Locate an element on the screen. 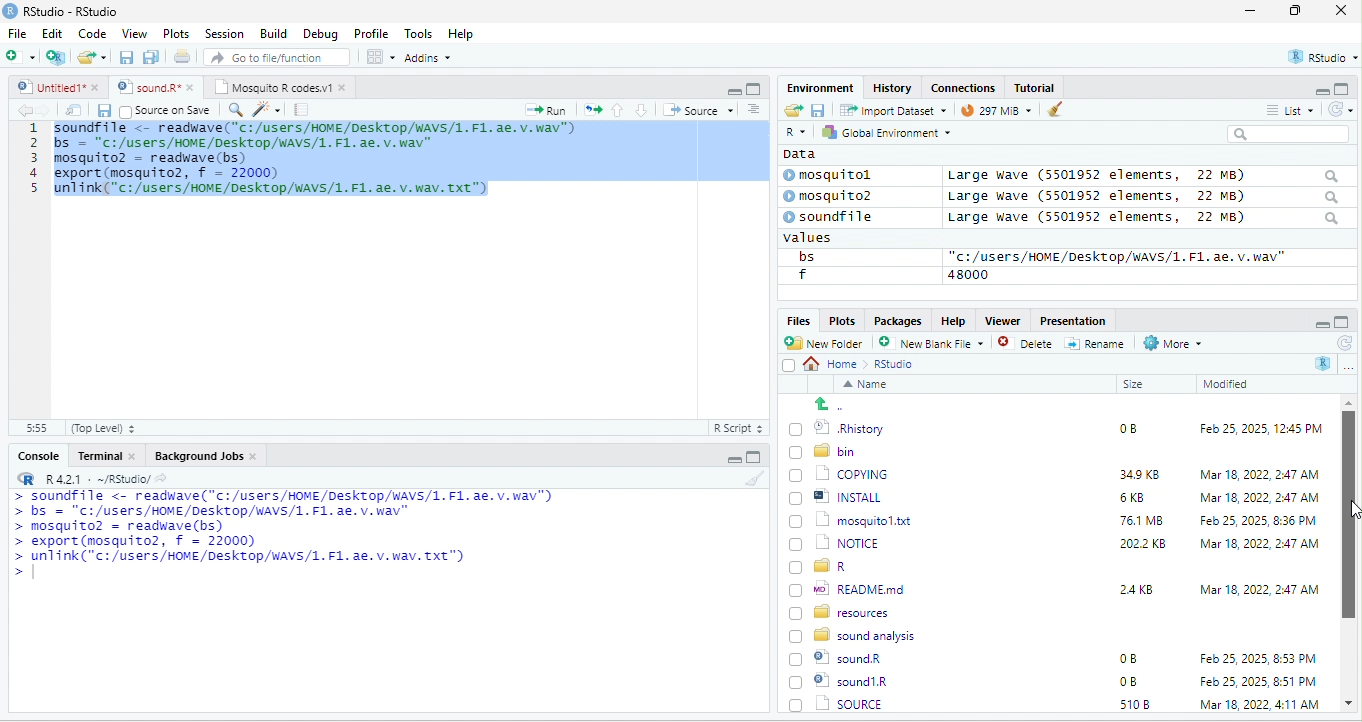 This screenshot has width=1362, height=722. 76.1 MB is located at coordinates (1141, 519).